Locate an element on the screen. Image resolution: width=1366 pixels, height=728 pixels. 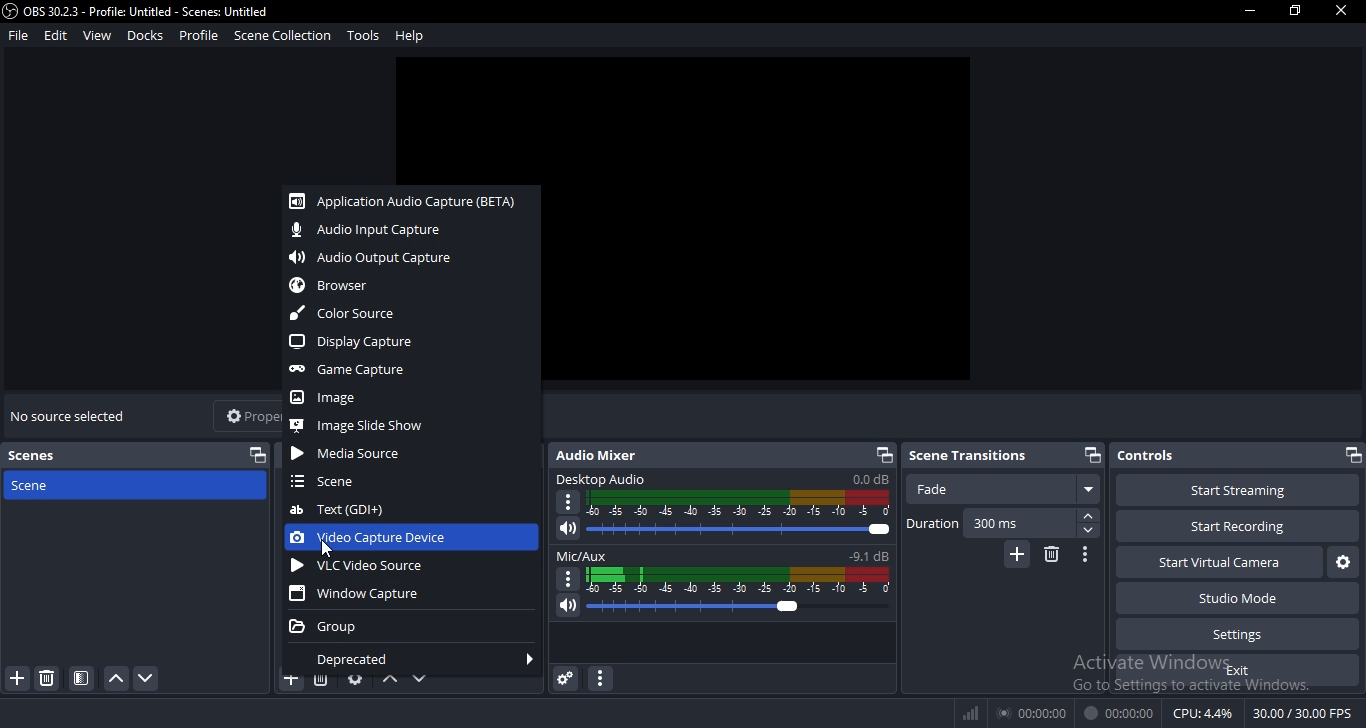
audio output capture is located at coordinates (388, 260).